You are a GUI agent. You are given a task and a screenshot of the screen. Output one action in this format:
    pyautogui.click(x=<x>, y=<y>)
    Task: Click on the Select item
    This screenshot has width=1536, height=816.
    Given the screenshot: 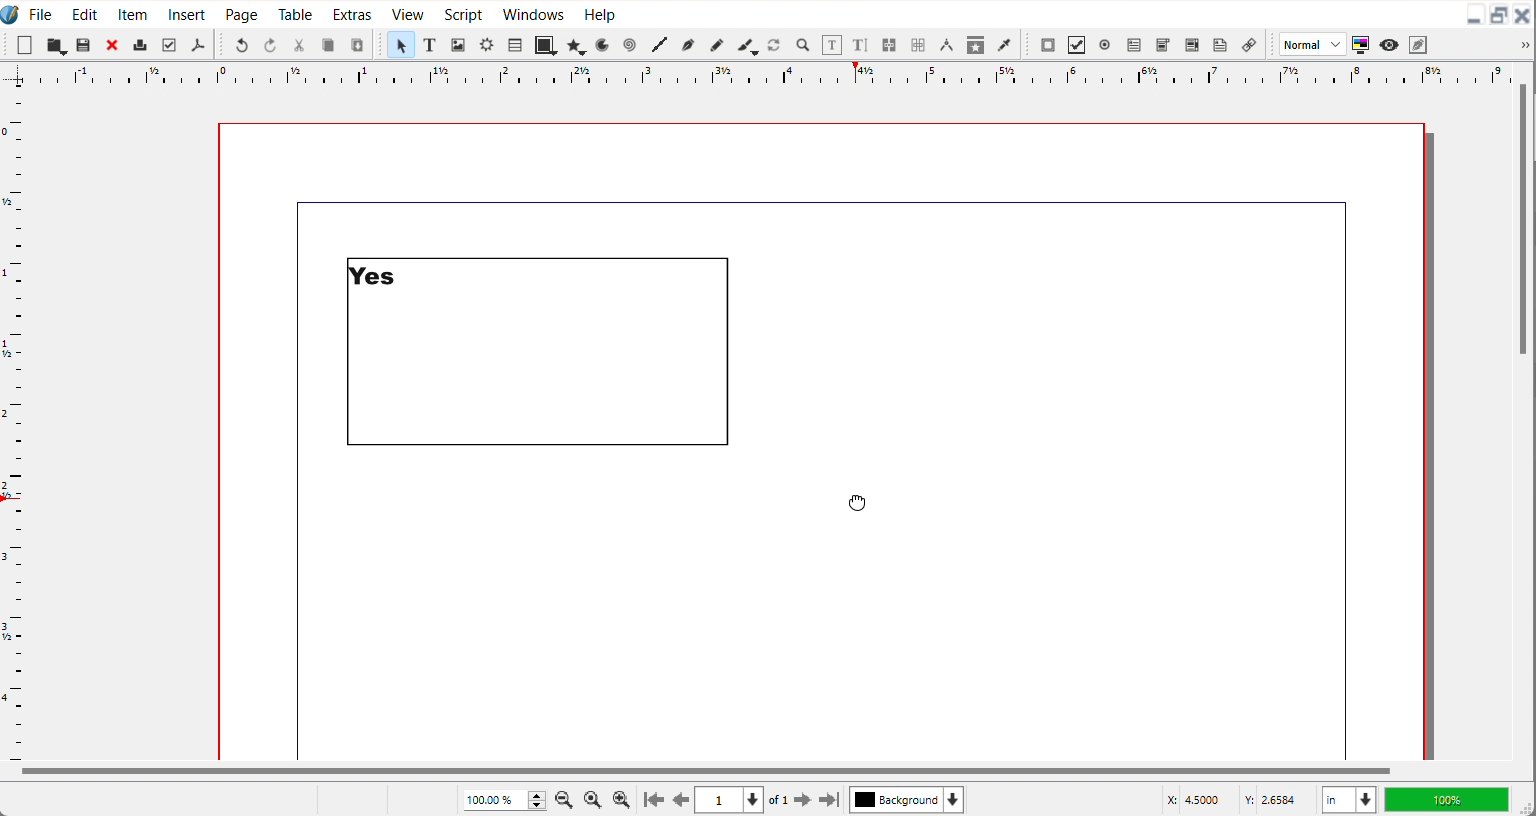 What is the action you would take?
    pyautogui.click(x=400, y=44)
    